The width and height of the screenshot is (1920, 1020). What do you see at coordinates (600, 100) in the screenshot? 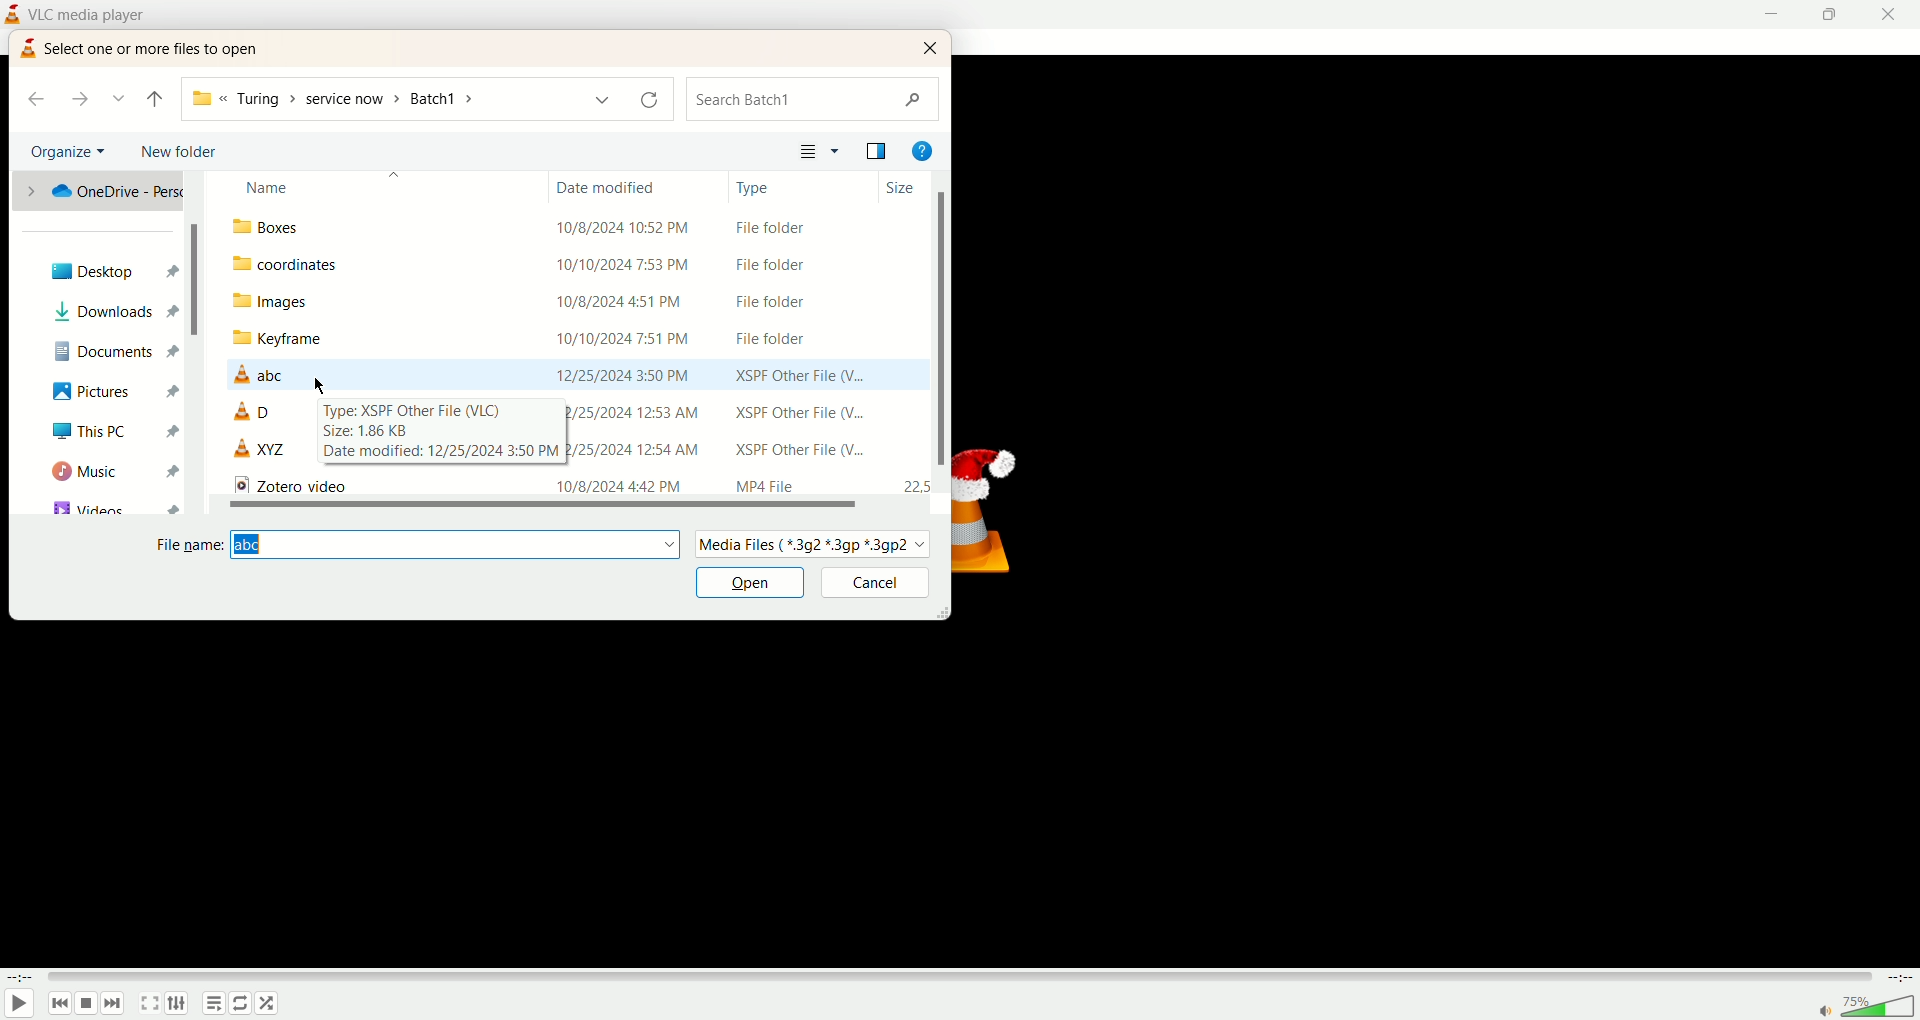
I see `previous locations` at bounding box center [600, 100].